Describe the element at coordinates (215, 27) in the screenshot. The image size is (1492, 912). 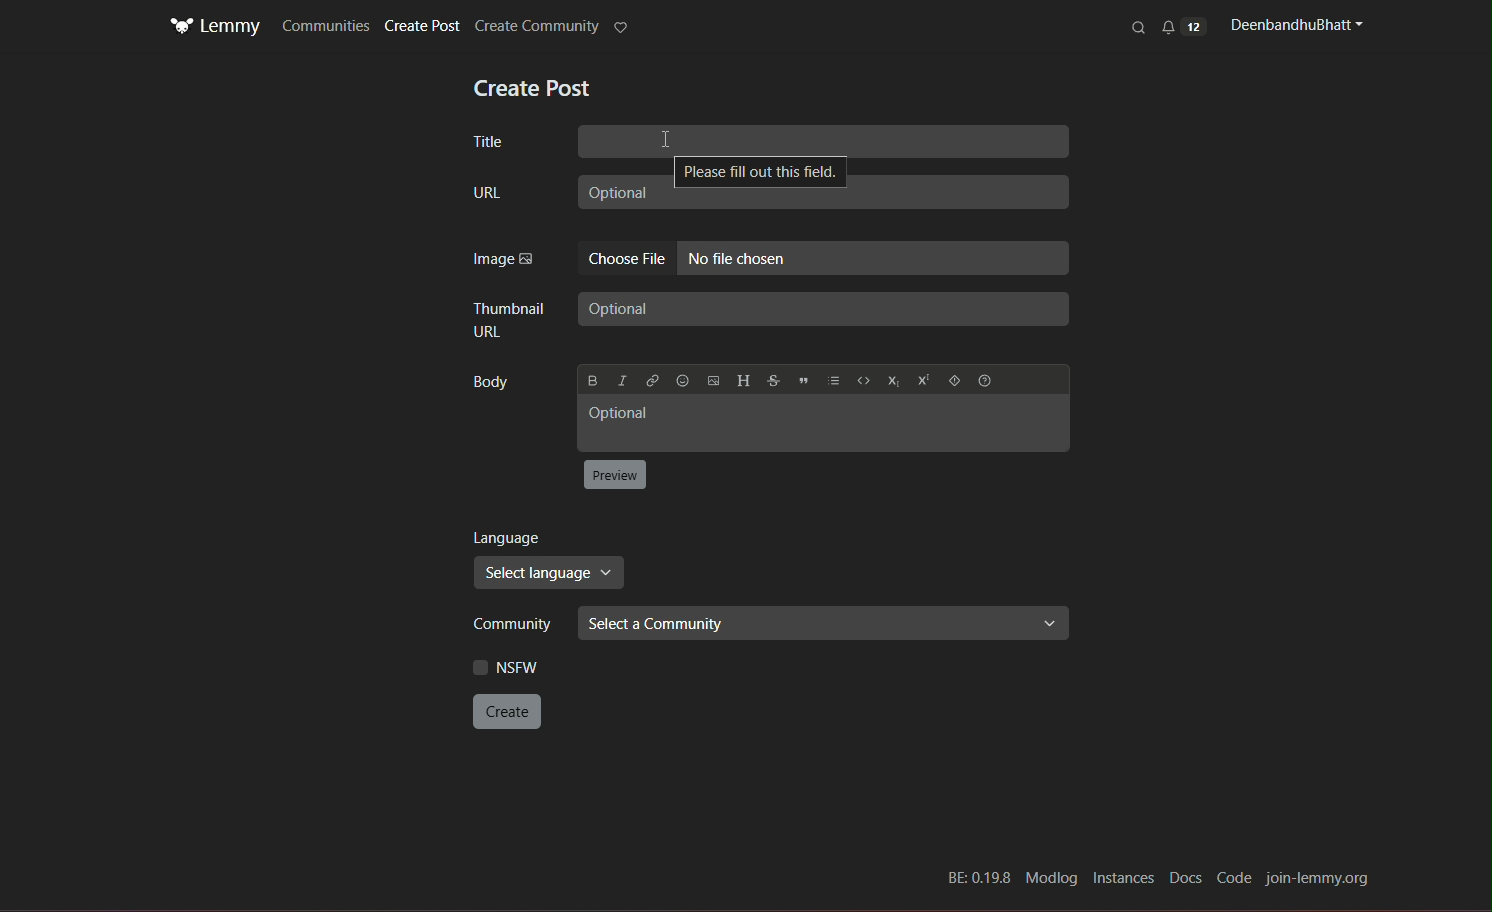
I see `Logo and title` at that location.